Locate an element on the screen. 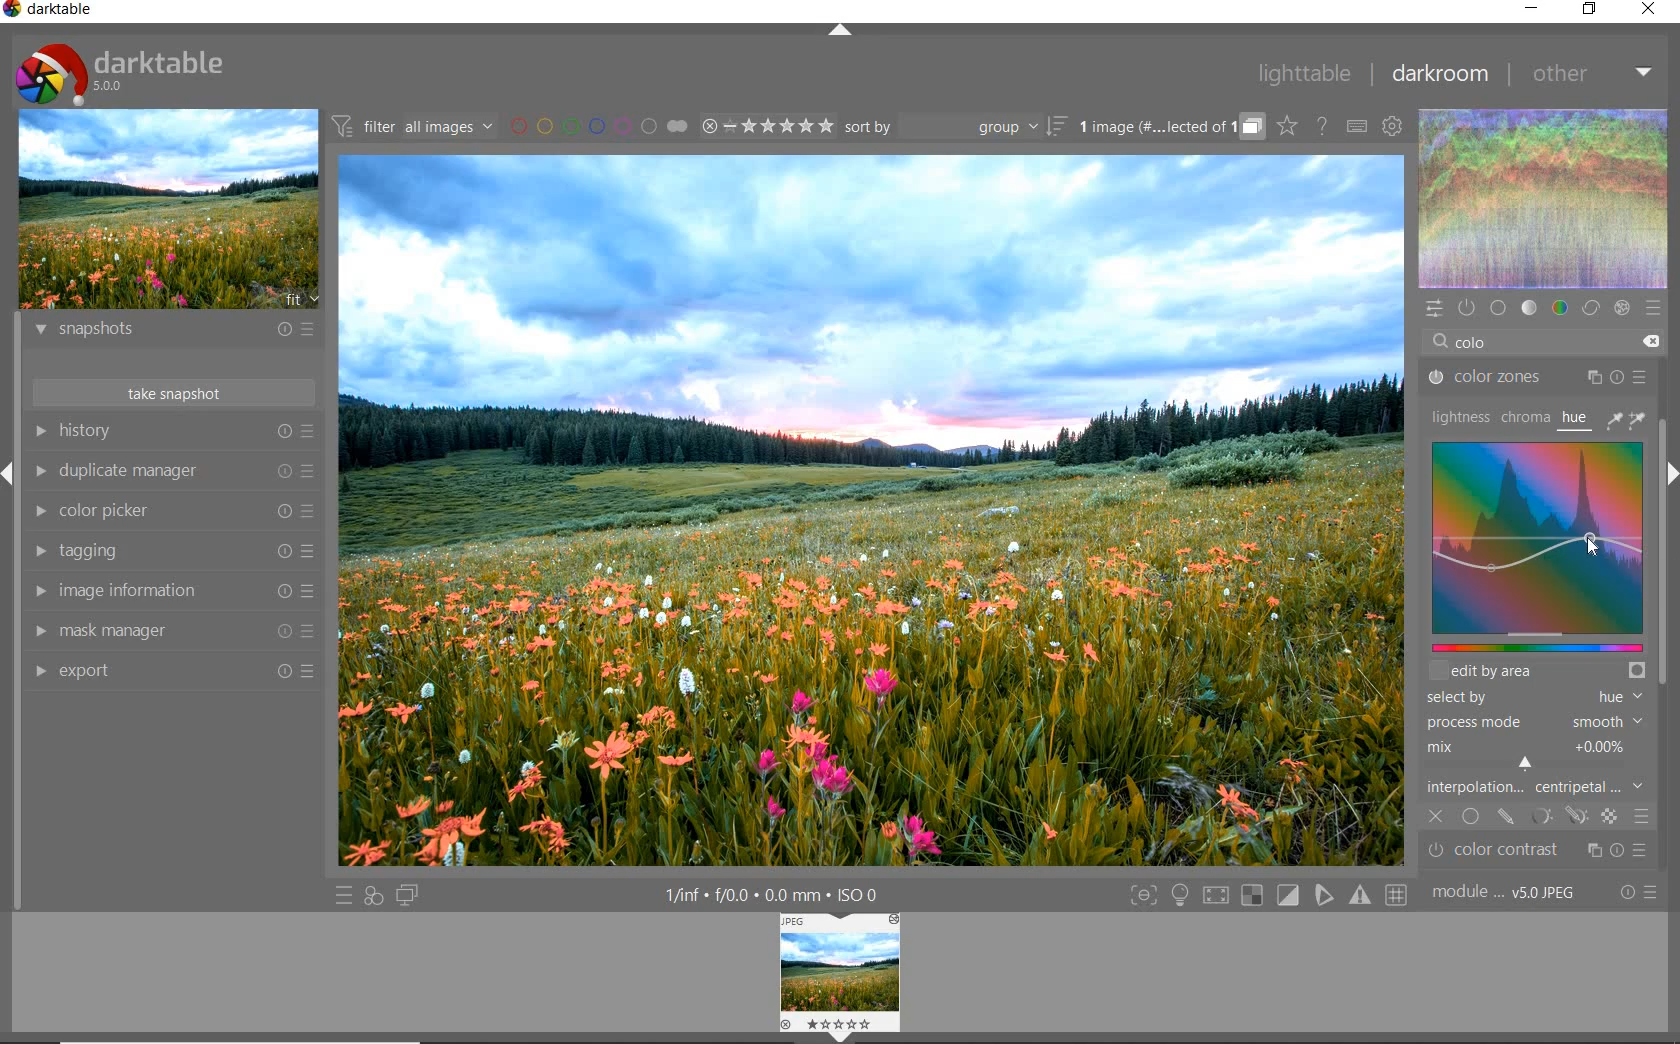 The image size is (1680, 1044). quick access for applying any of your styles is located at coordinates (374, 896).